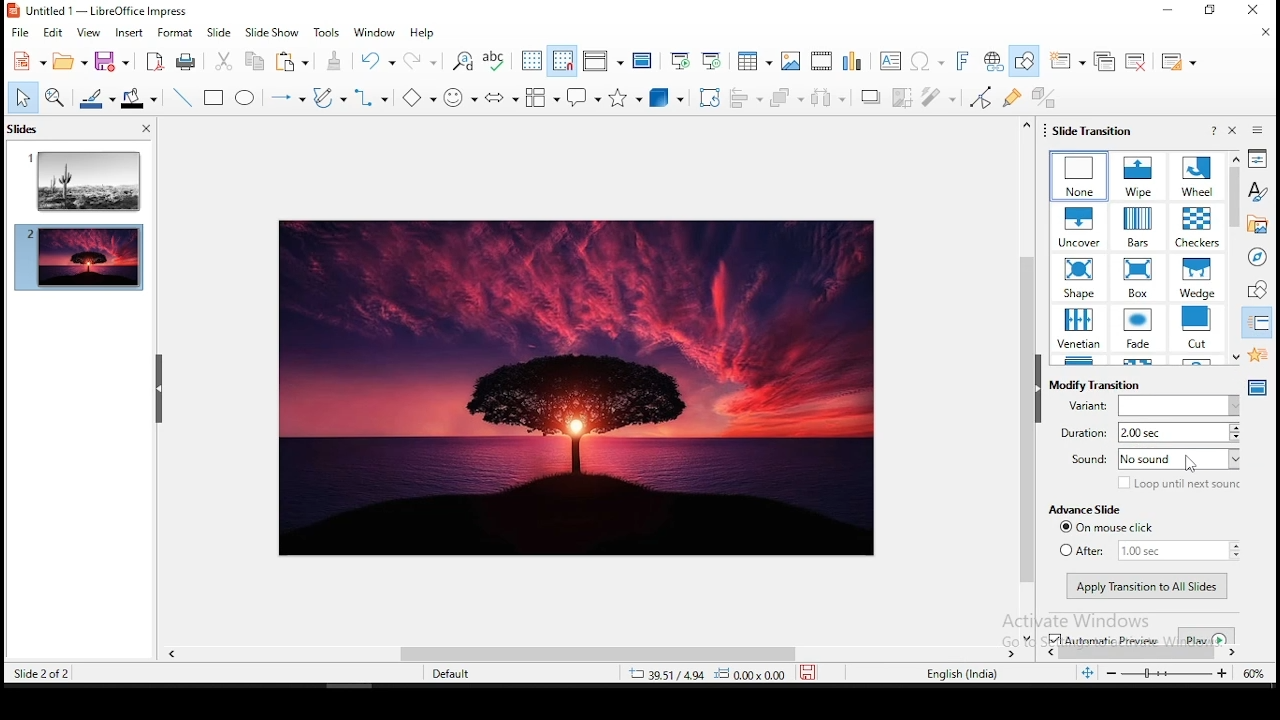 Image resolution: width=1280 pixels, height=720 pixels. What do you see at coordinates (671, 676) in the screenshot?
I see `39.51/4.94` at bounding box center [671, 676].